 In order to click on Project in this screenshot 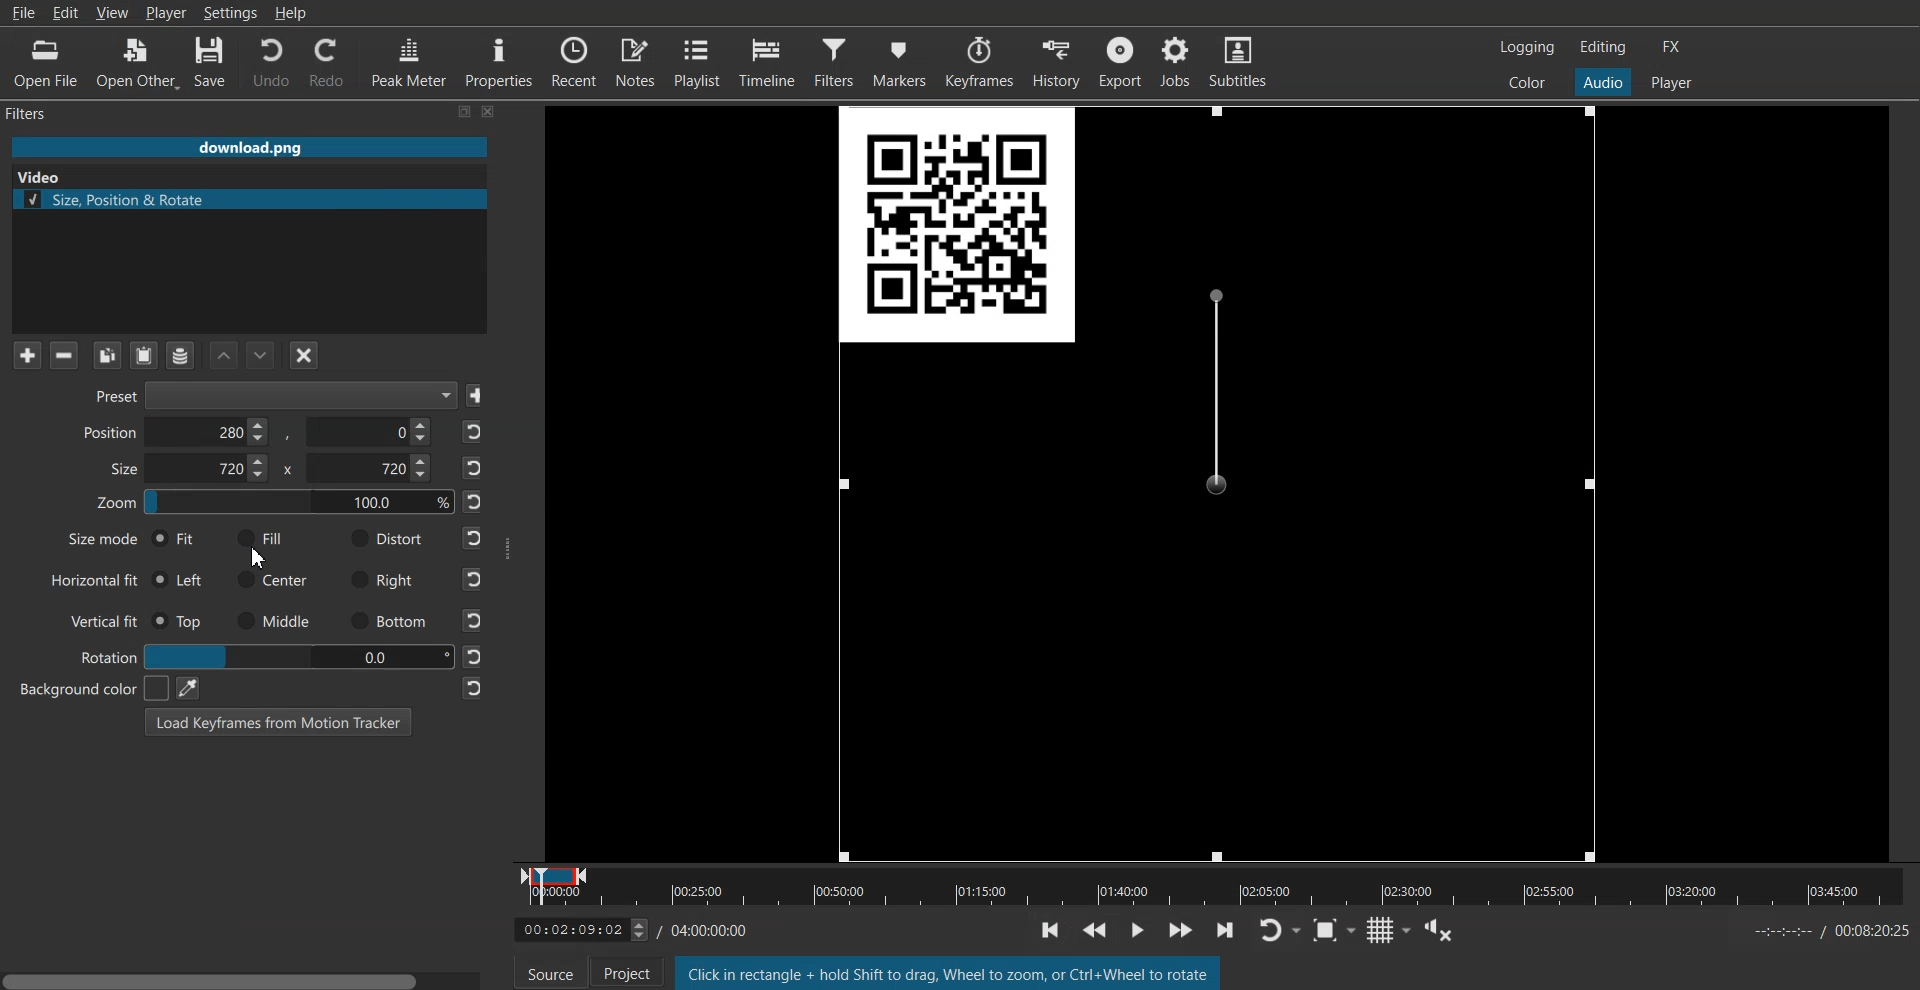, I will do `click(622, 973)`.